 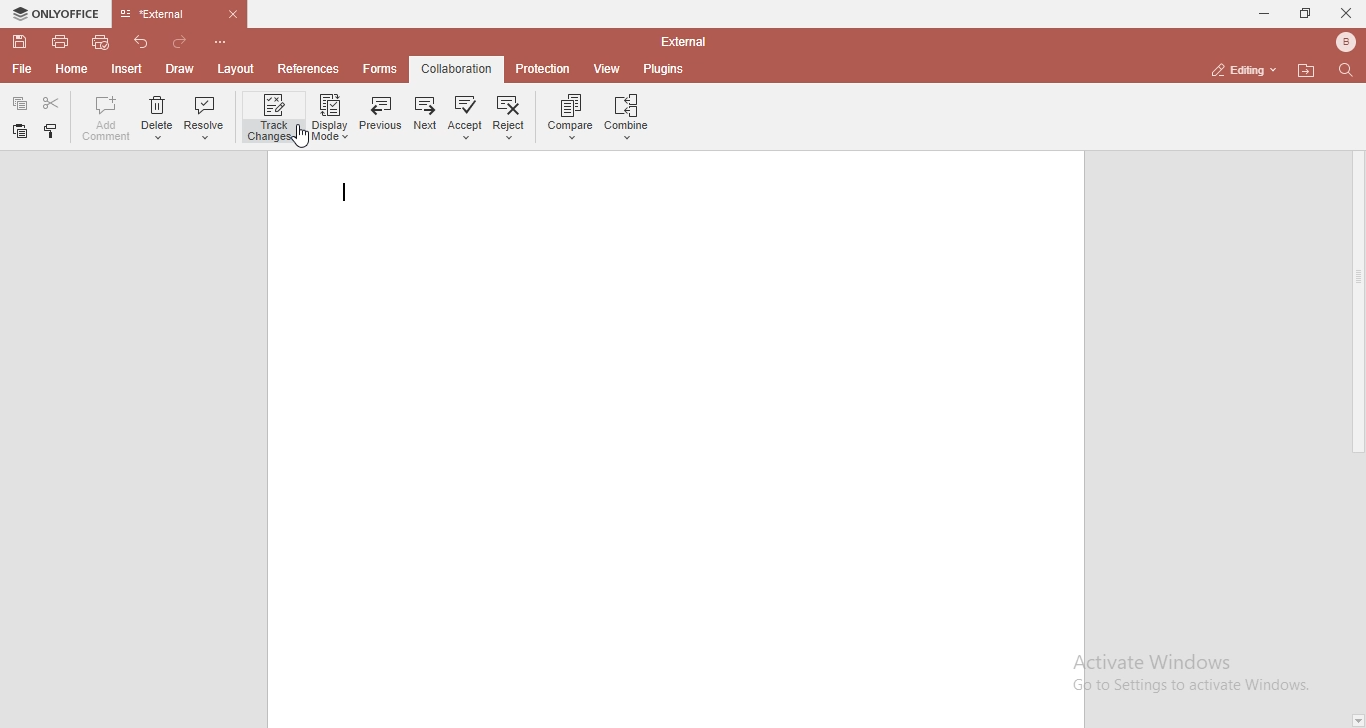 What do you see at coordinates (1357, 92) in the screenshot?
I see `page up` at bounding box center [1357, 92].